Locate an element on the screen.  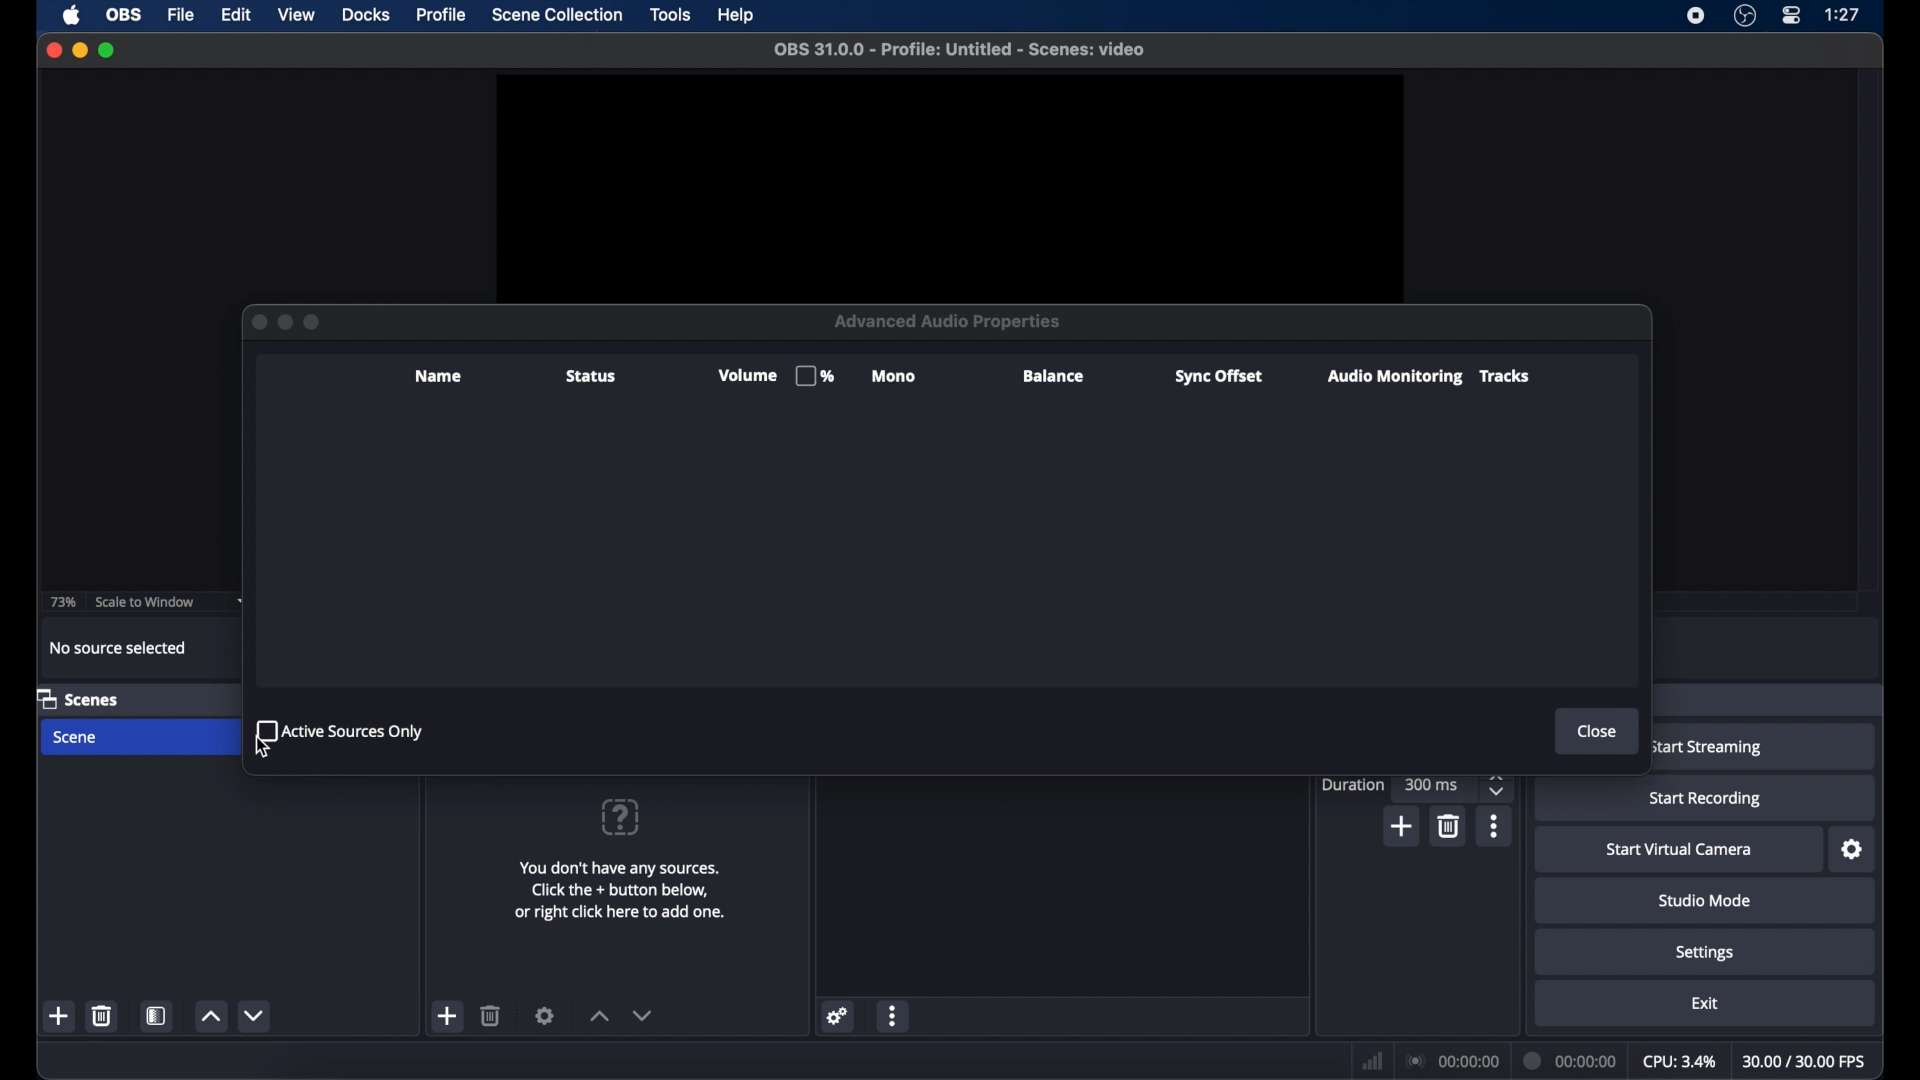
maximize is located at coordinates (109, 50).